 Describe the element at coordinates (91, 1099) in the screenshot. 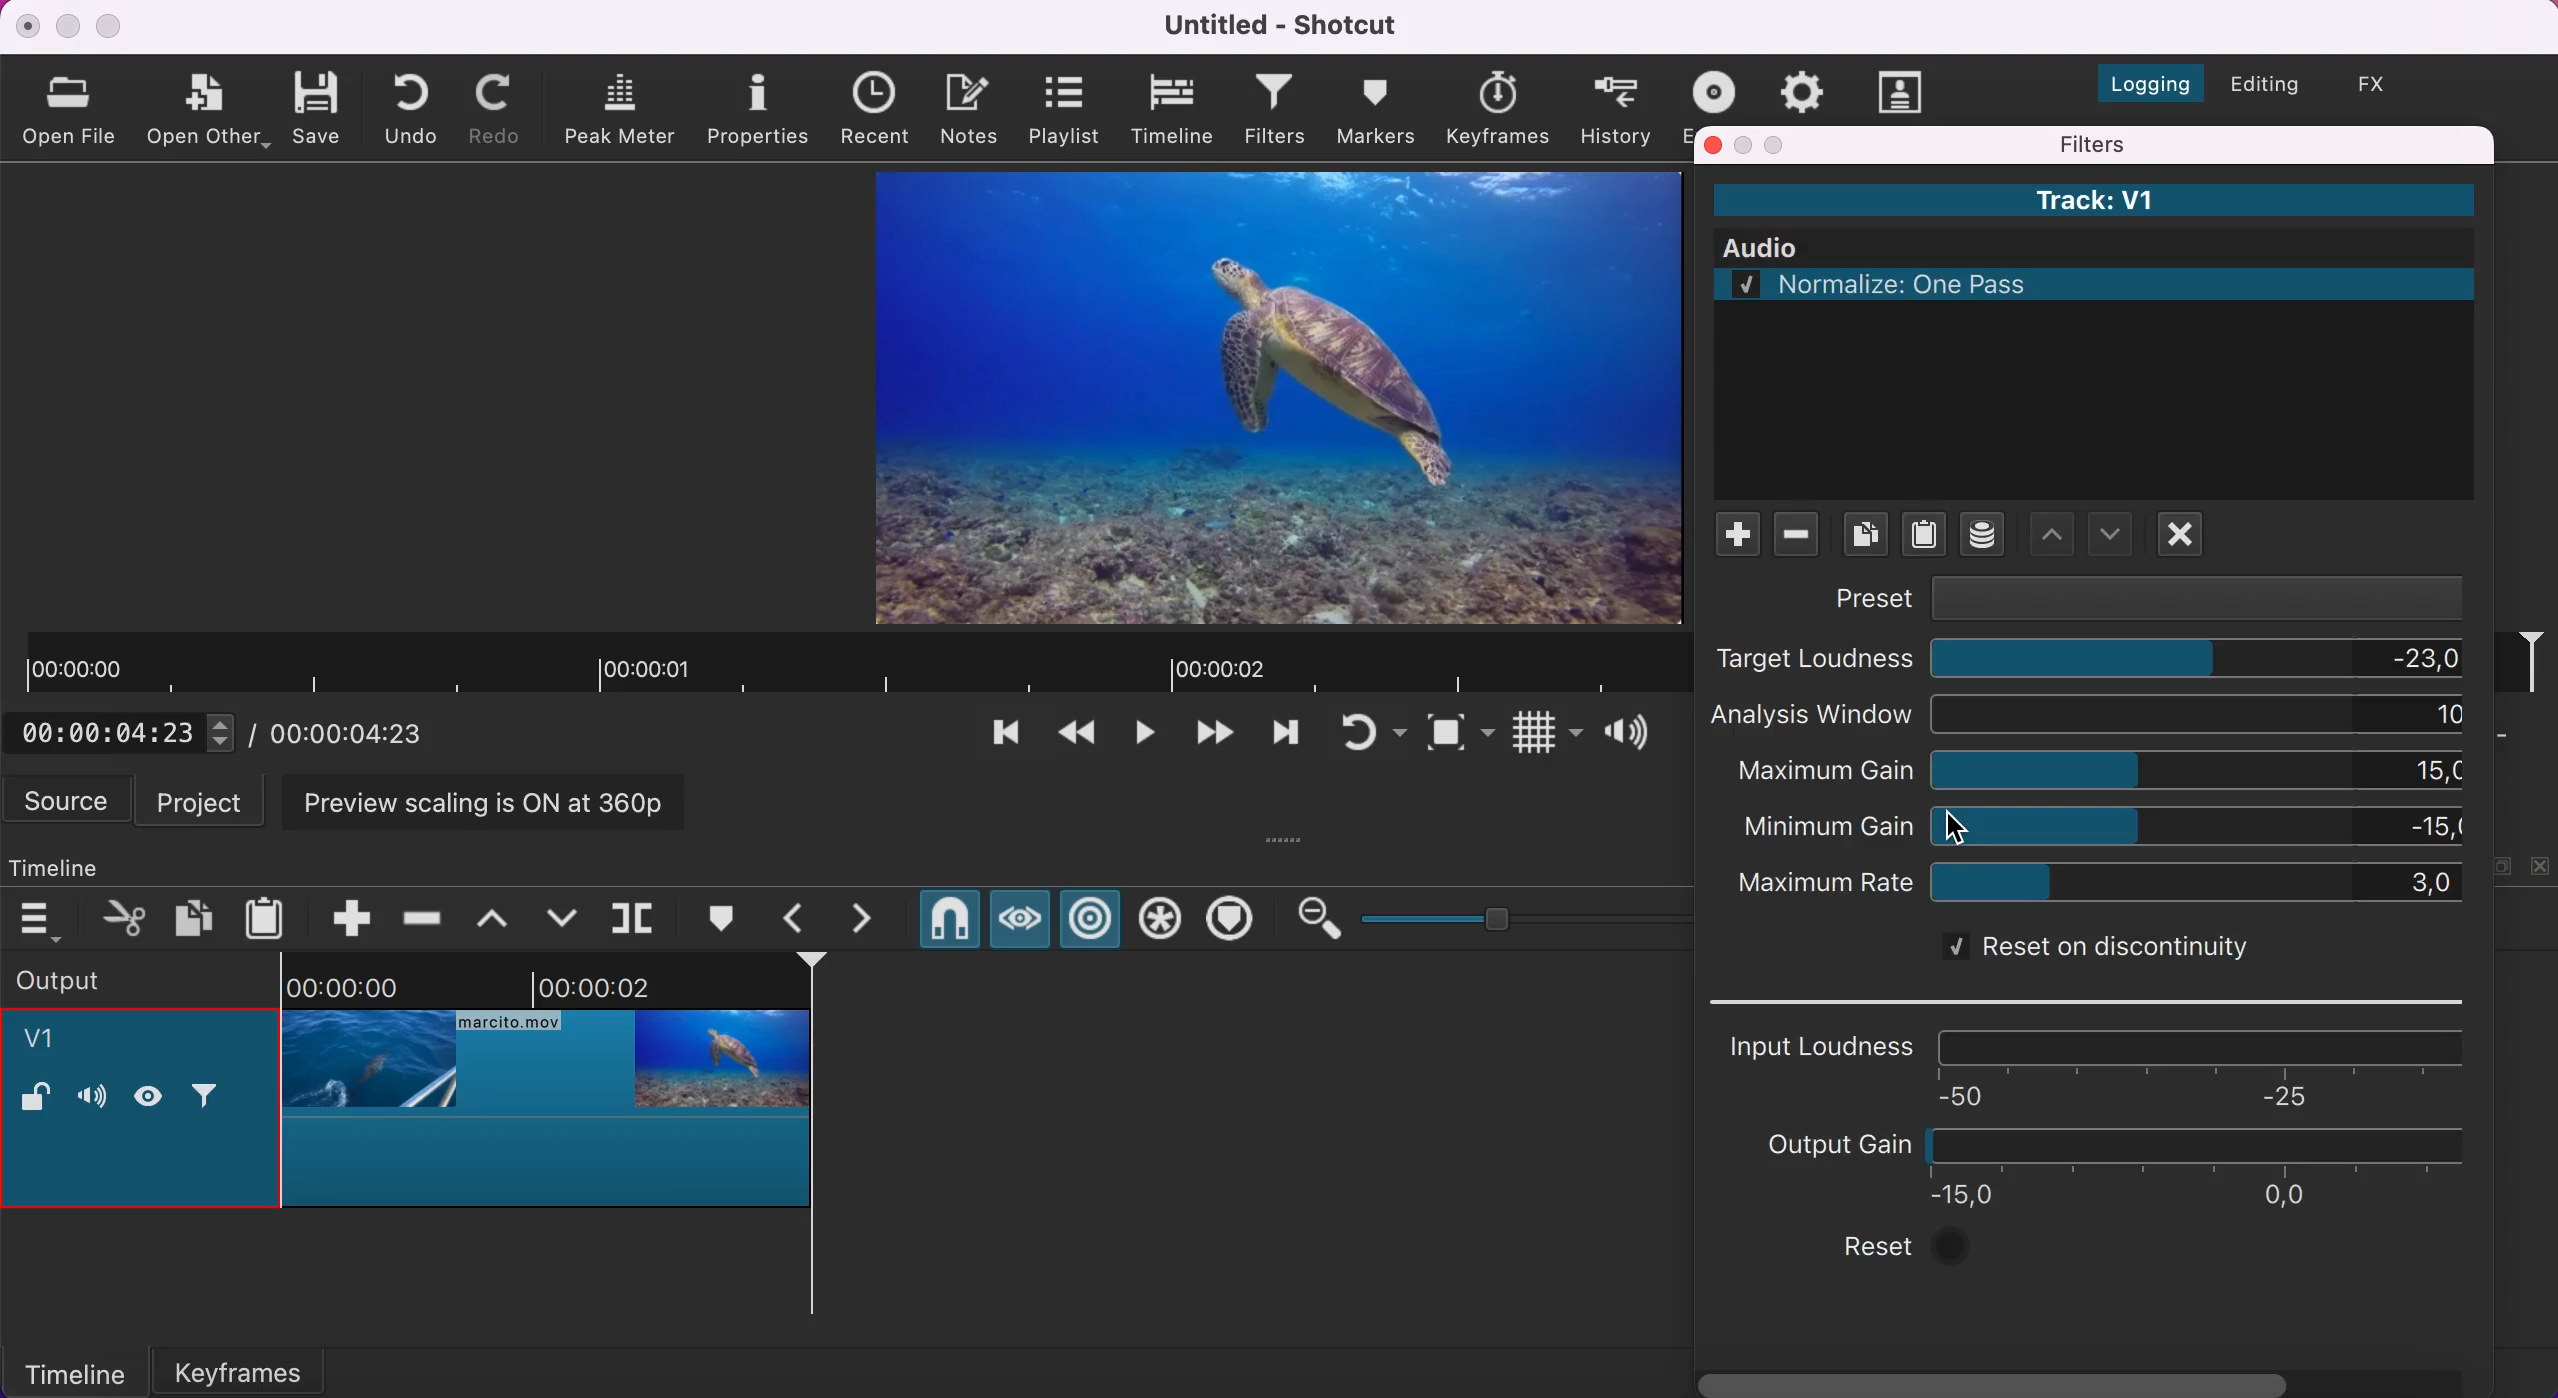

I see `volume` at that location.